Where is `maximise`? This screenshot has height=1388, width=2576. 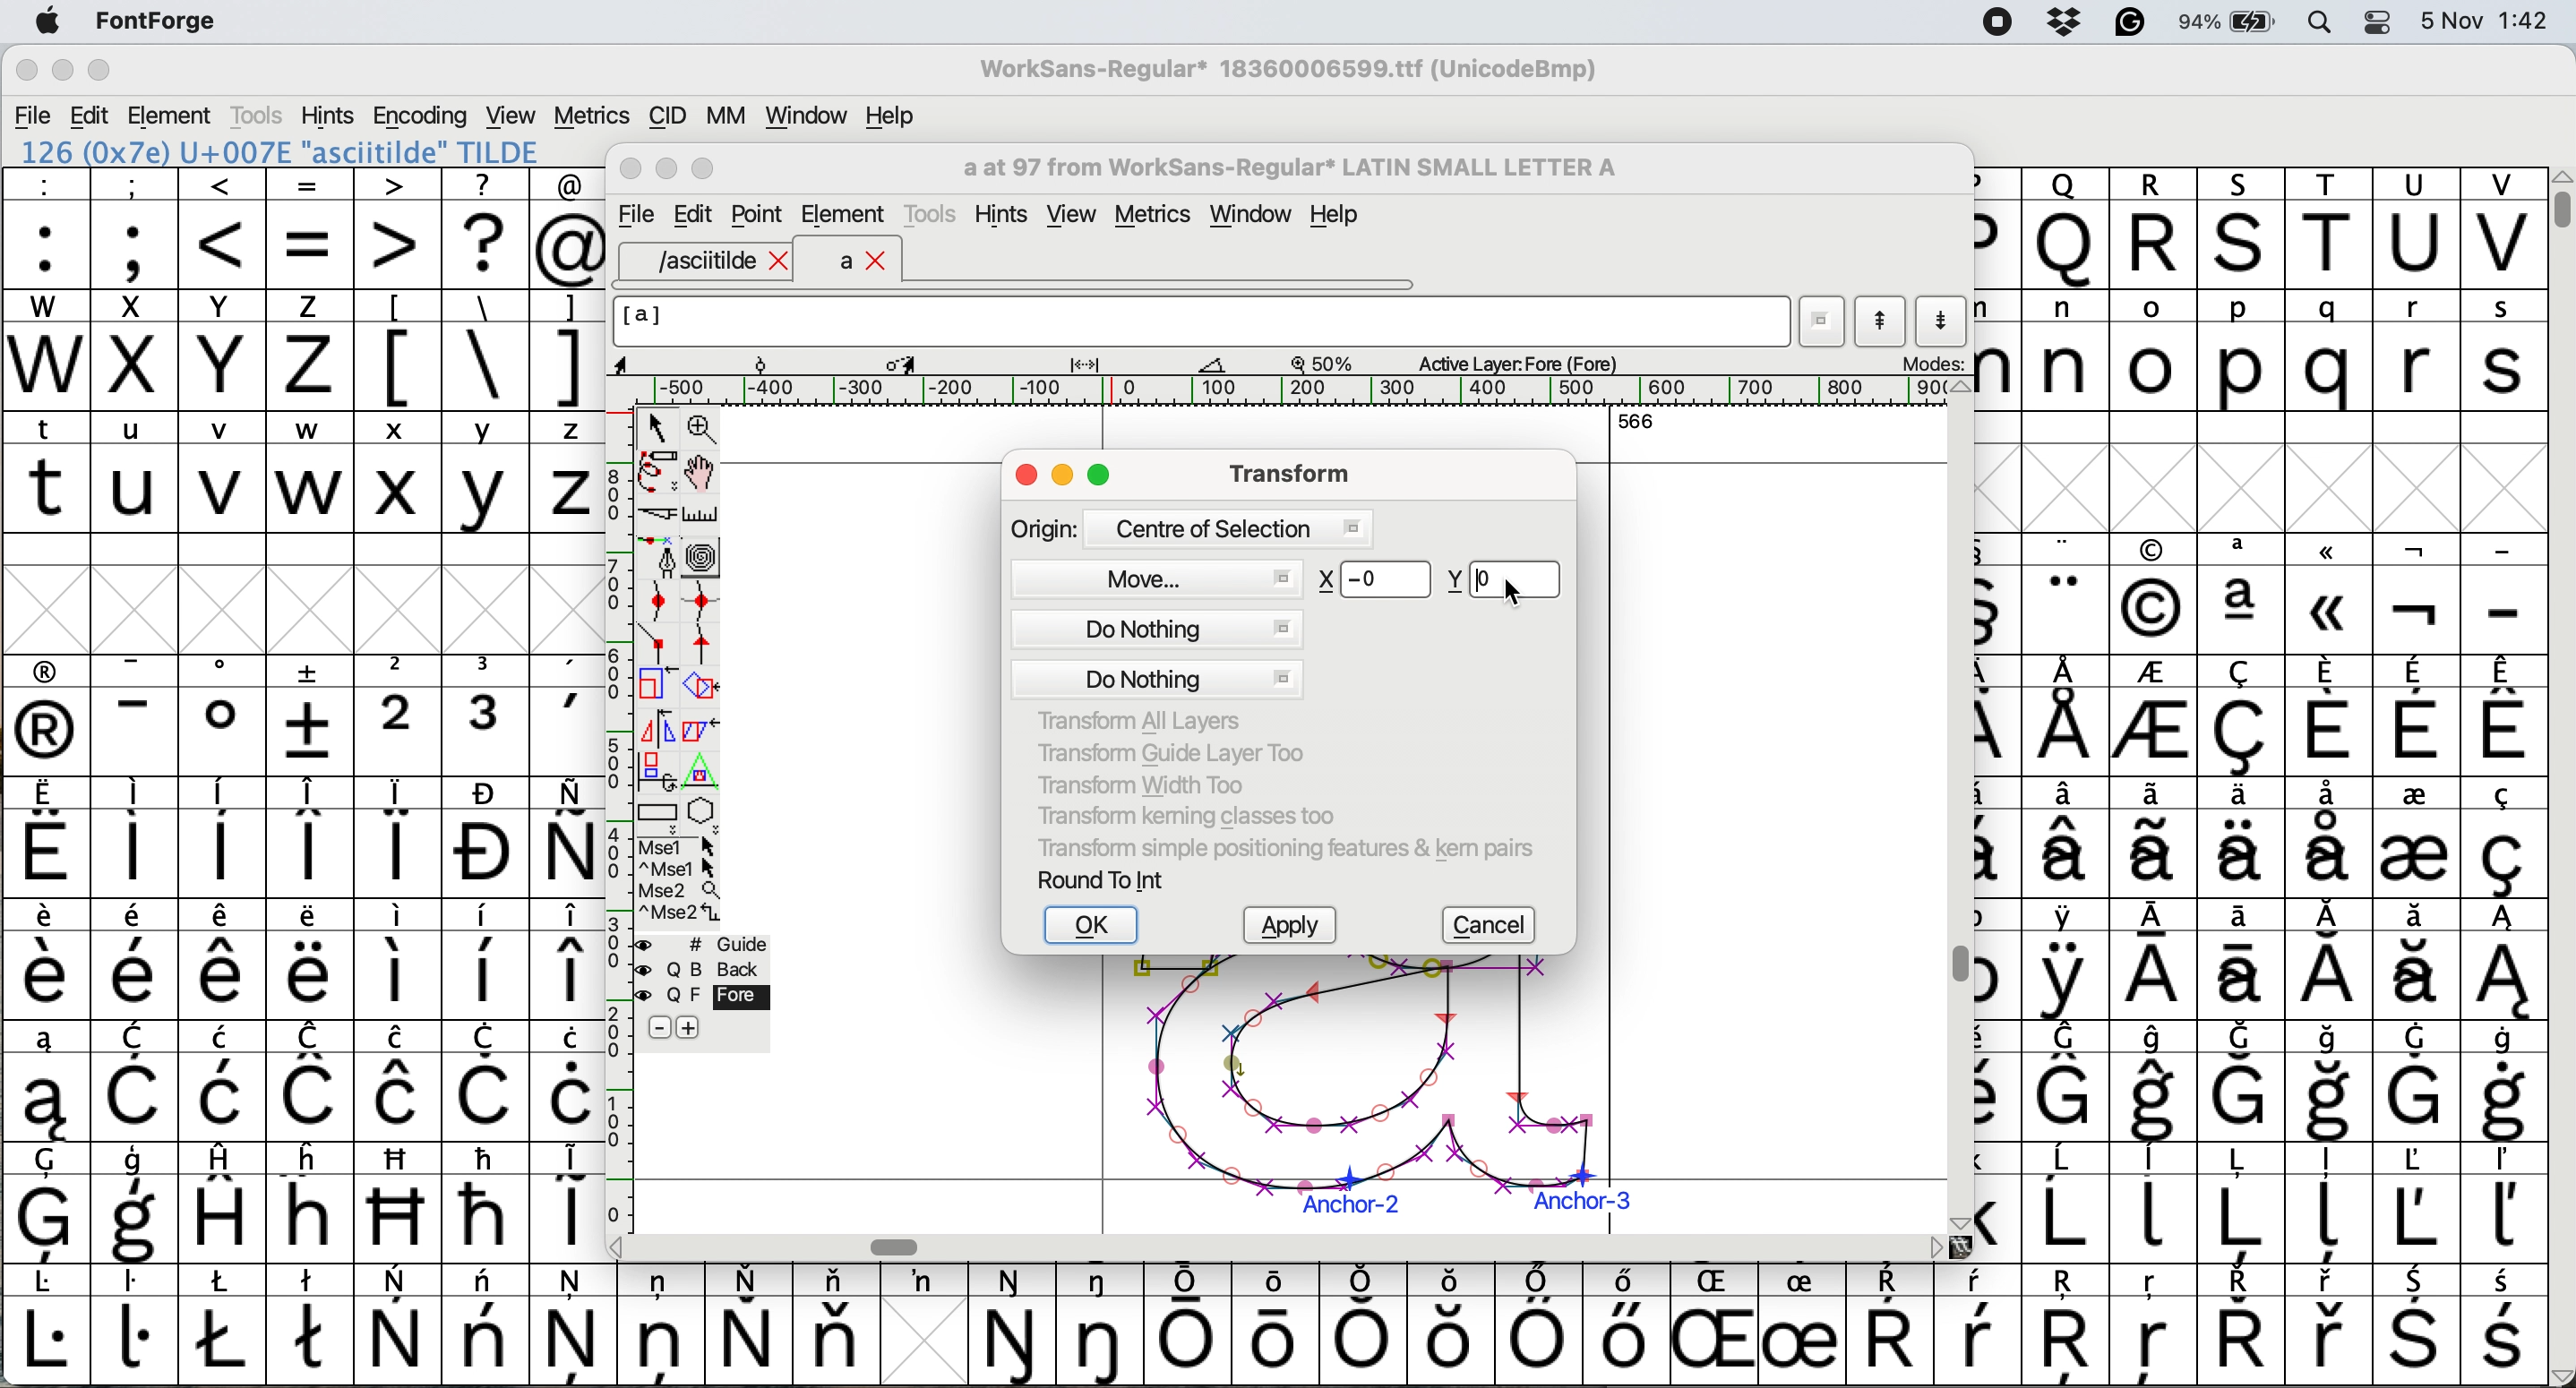 maximise is located at coordinates (100, 75).